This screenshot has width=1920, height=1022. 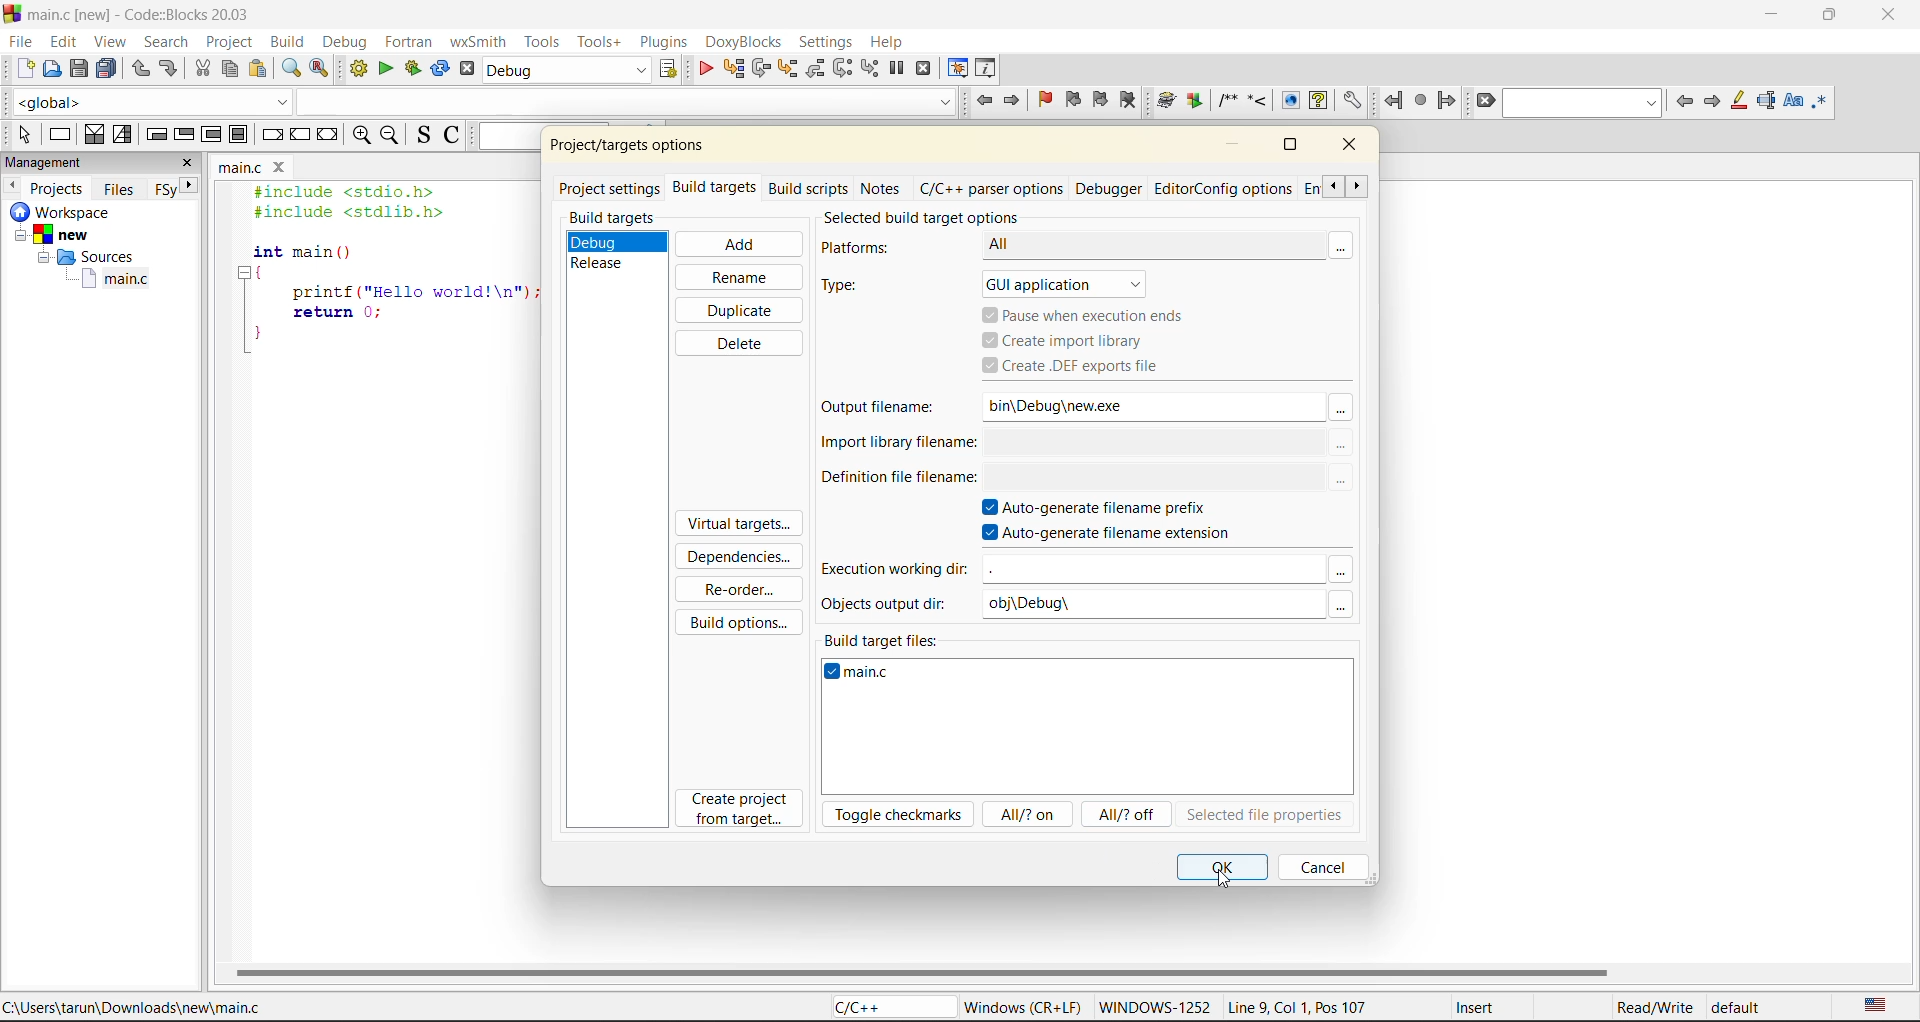 What do you see at coordinates (741, 242) in the screenshot?
I see `add` at bounding box center [741, 242].